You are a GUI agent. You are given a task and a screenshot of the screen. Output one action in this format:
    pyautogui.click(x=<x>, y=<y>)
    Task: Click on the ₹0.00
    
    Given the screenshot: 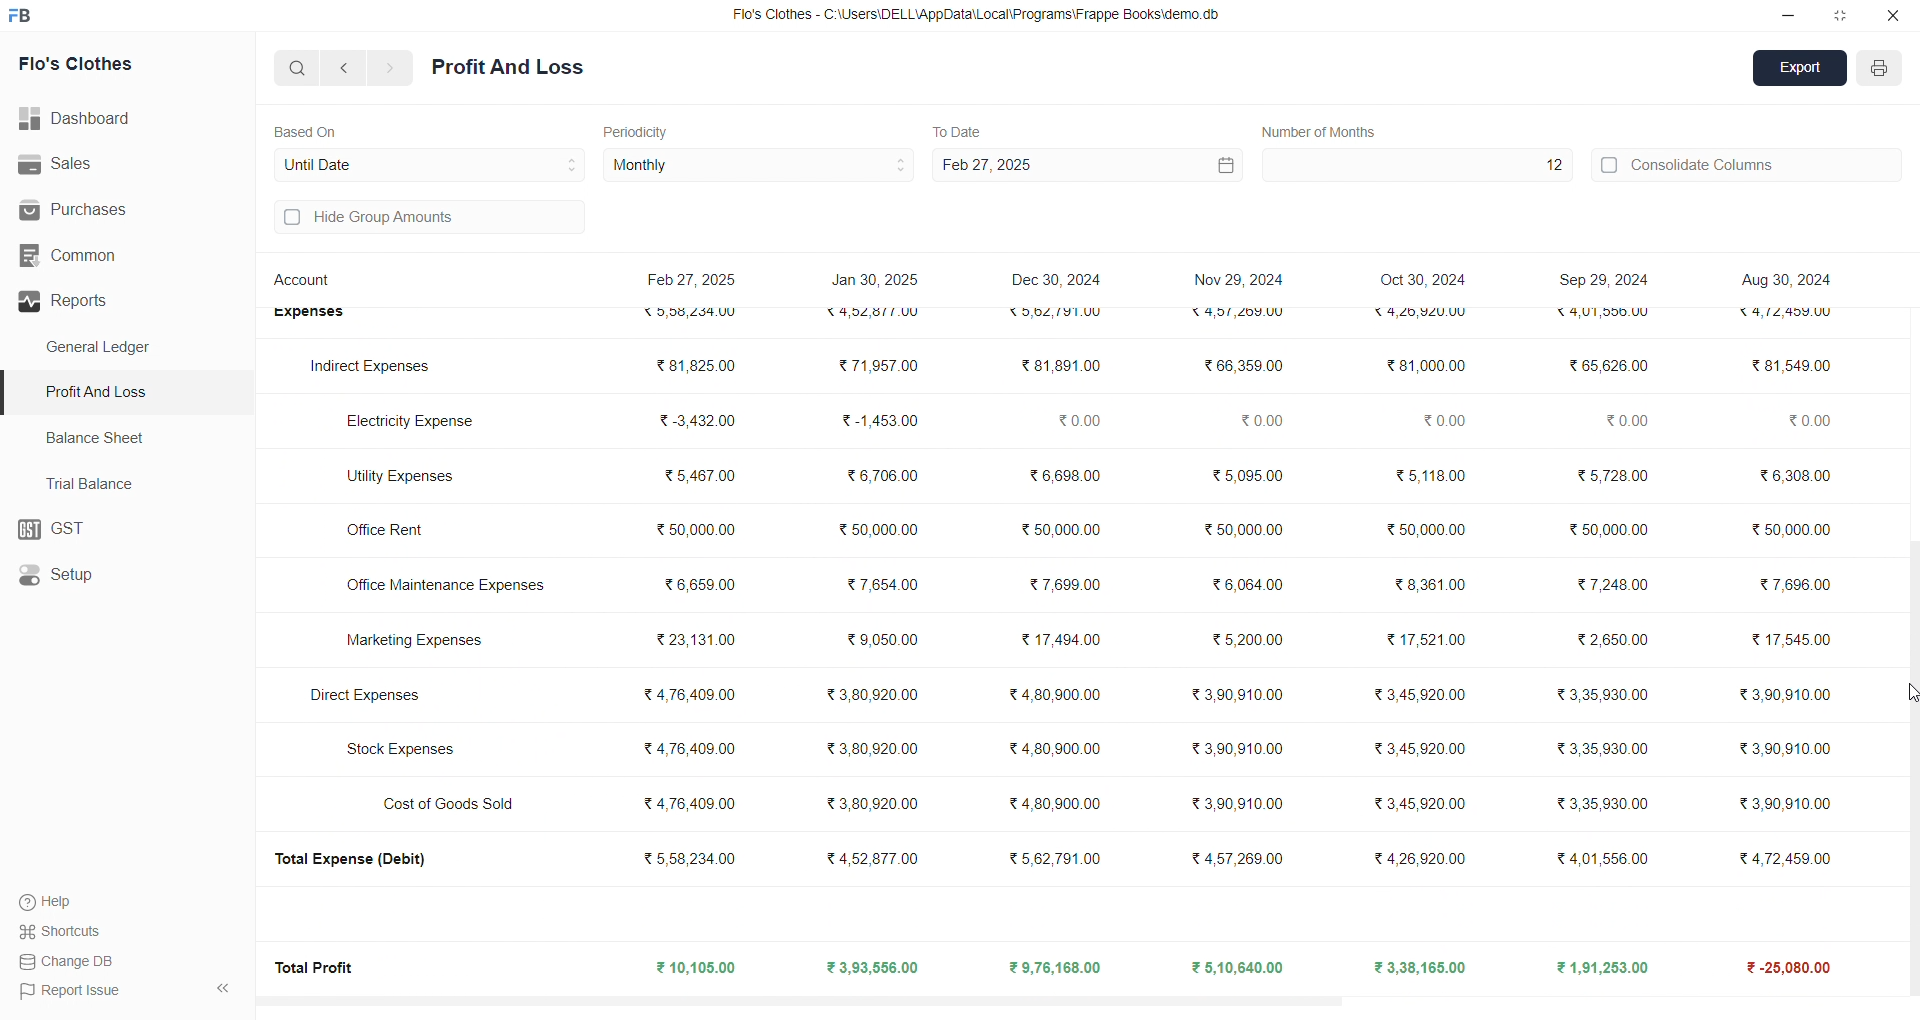 What is the action you would take?
    pyautogui.click(x=1442, y=420)
    